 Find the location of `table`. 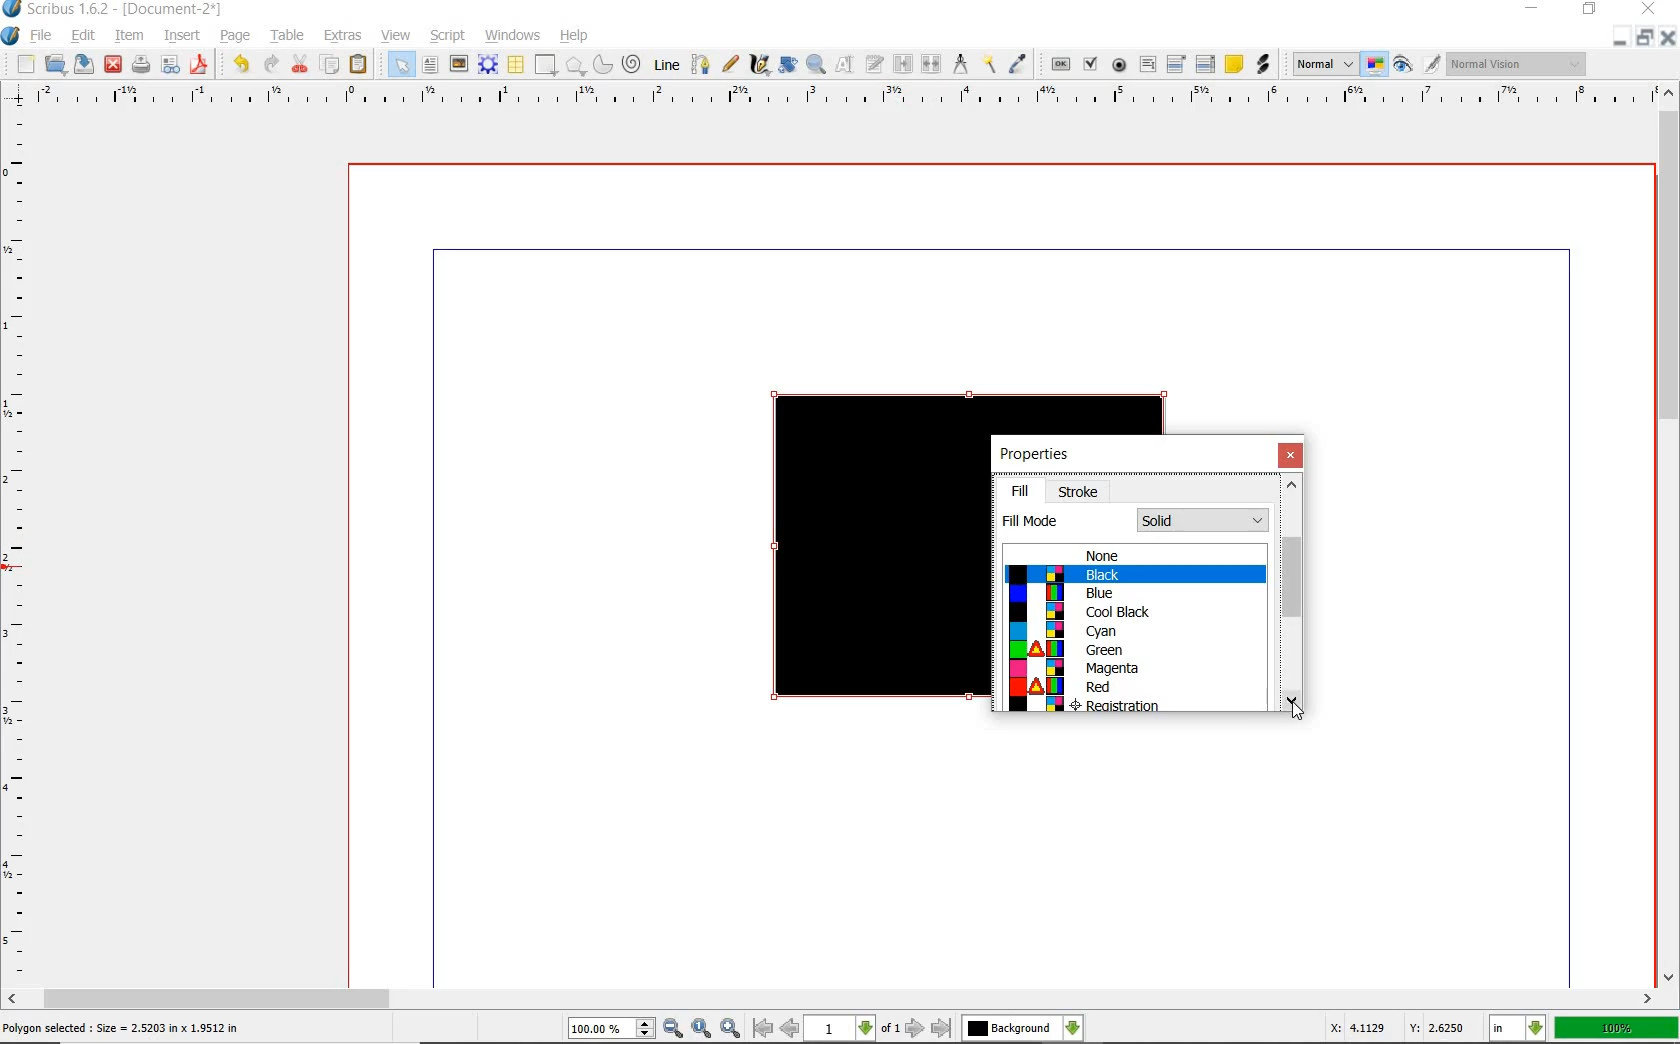

table is located at coordinates (516, 64).